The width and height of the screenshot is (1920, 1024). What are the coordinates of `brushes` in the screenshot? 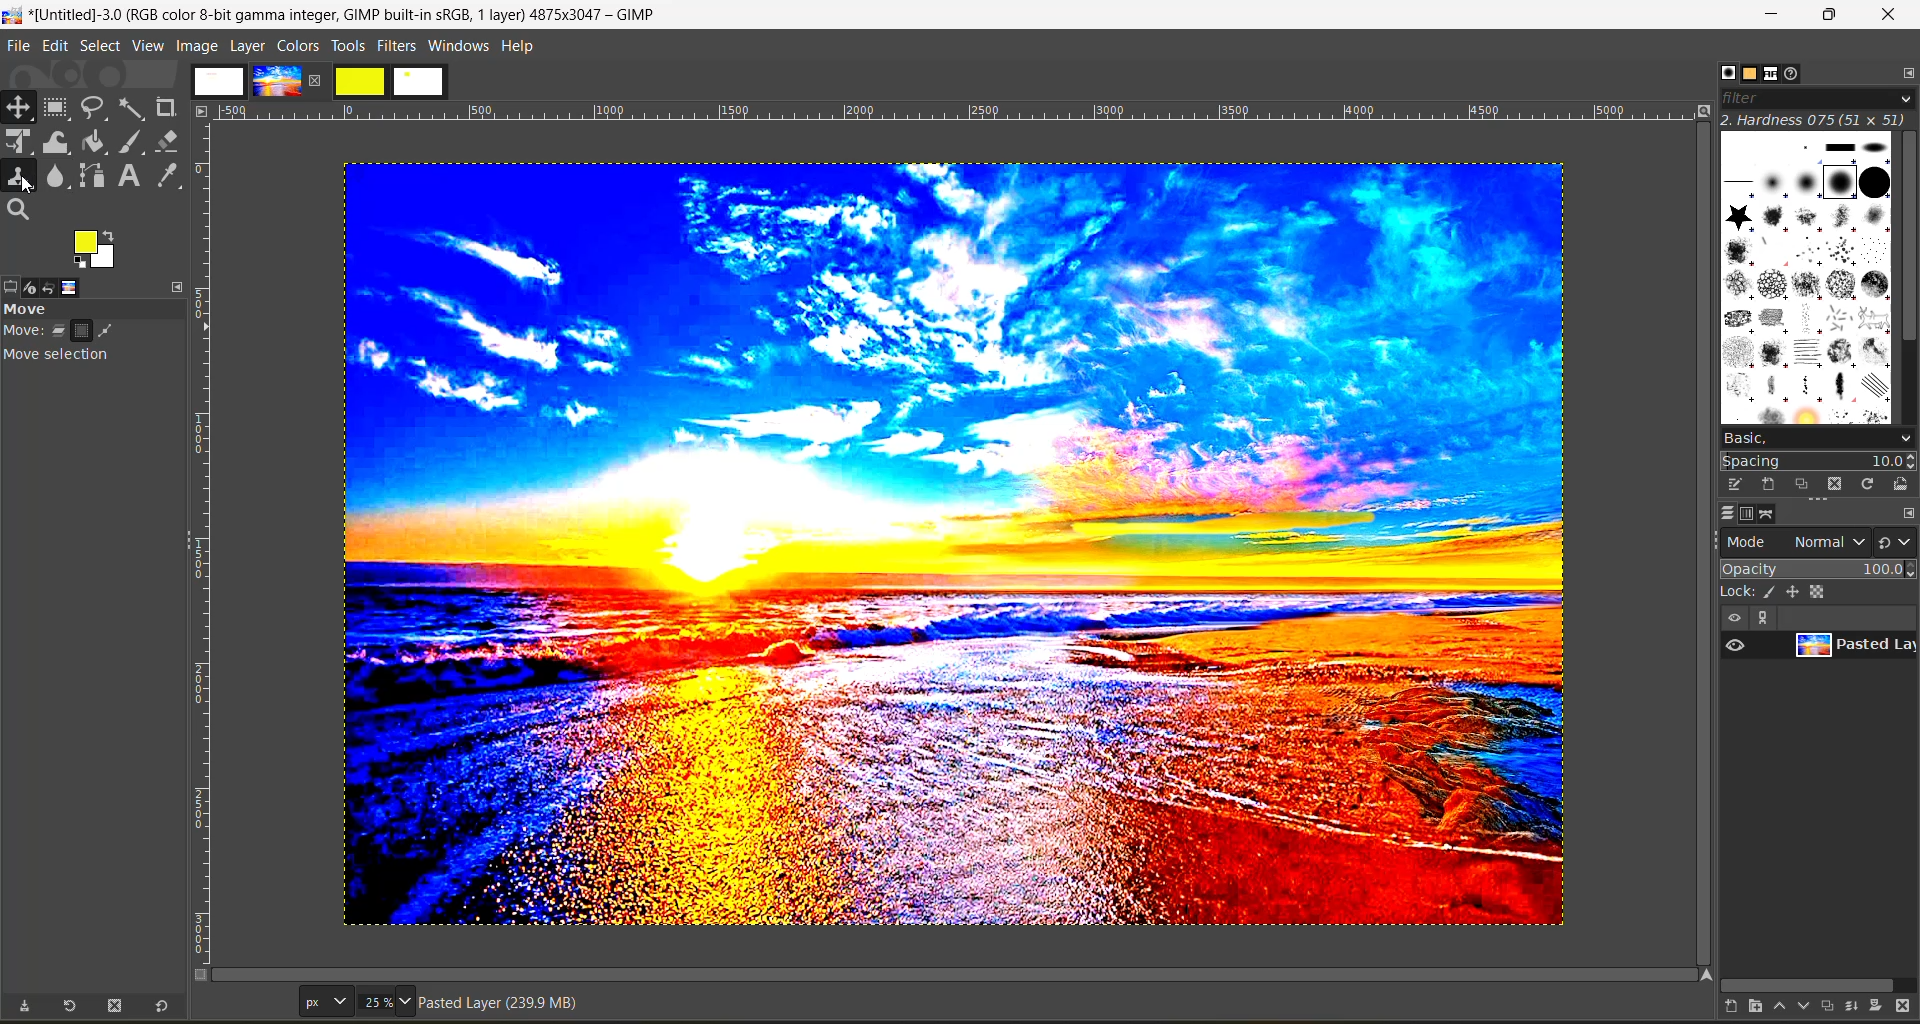 It's located at (1805, 276).